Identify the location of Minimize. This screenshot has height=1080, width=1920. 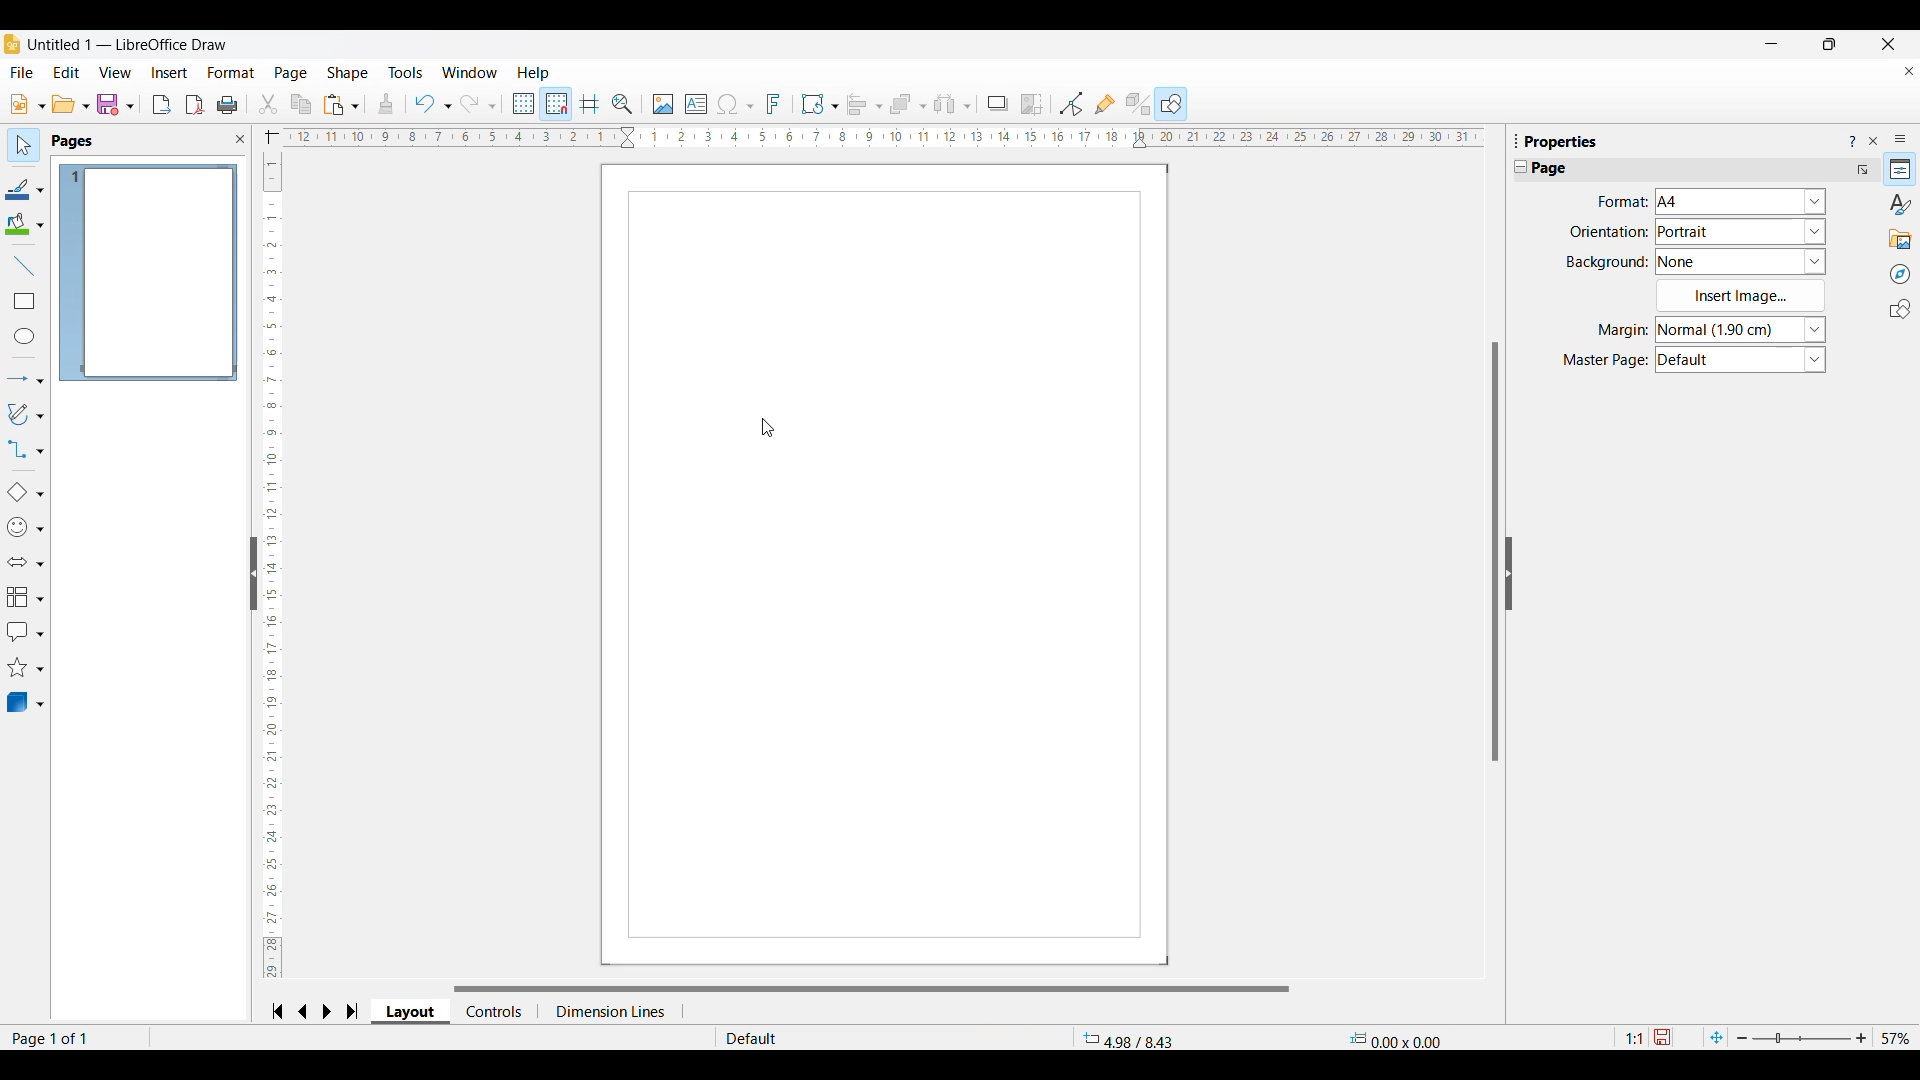
(1772, 44).